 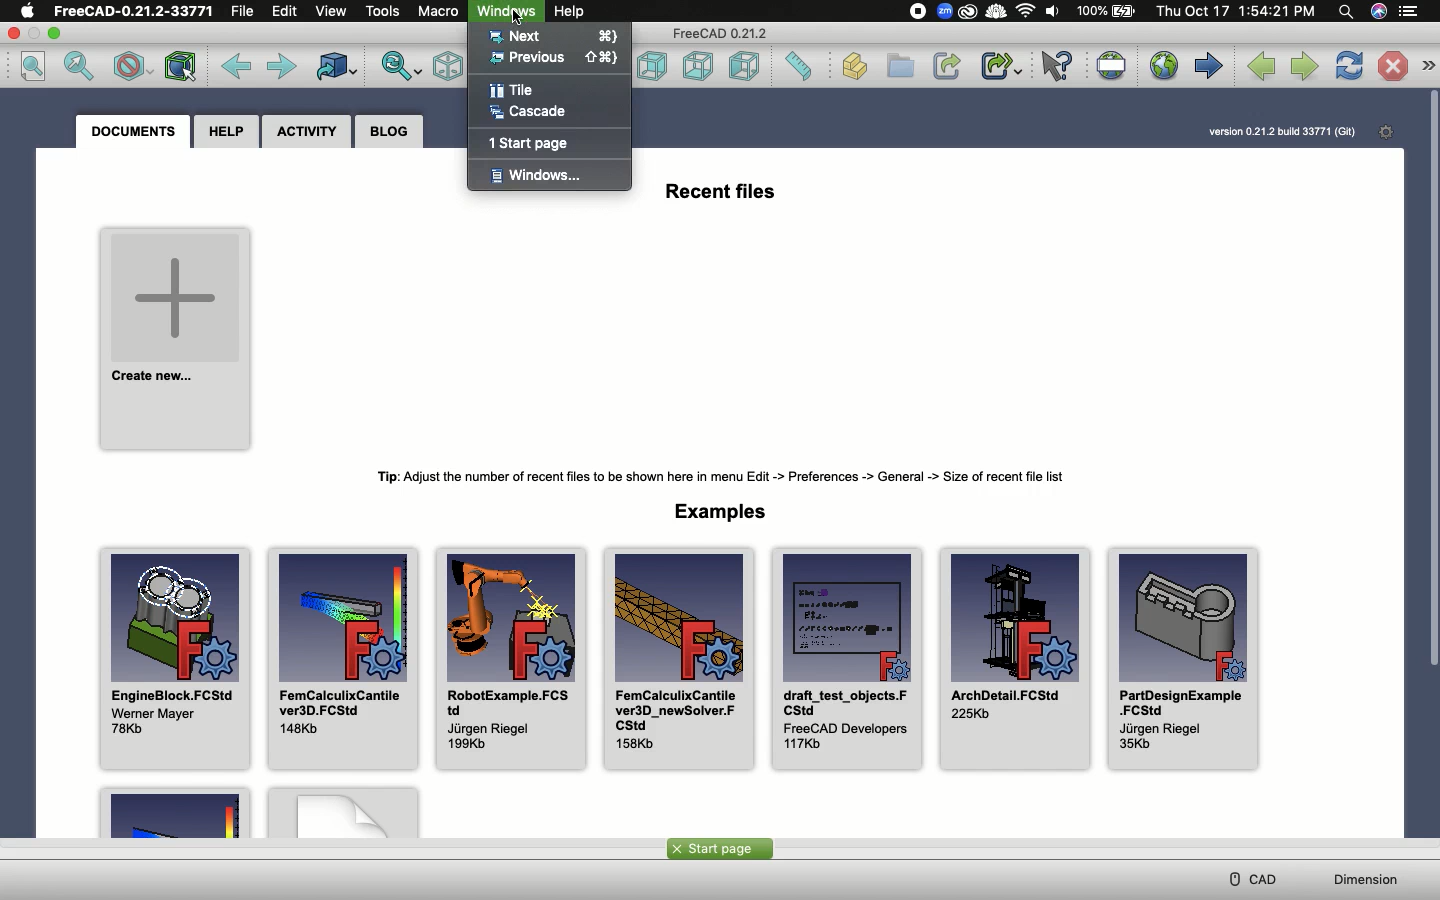 What do you see at coordinates (225, 132) in the screenshot?
I see `Help` at bounding box center [225, 132].